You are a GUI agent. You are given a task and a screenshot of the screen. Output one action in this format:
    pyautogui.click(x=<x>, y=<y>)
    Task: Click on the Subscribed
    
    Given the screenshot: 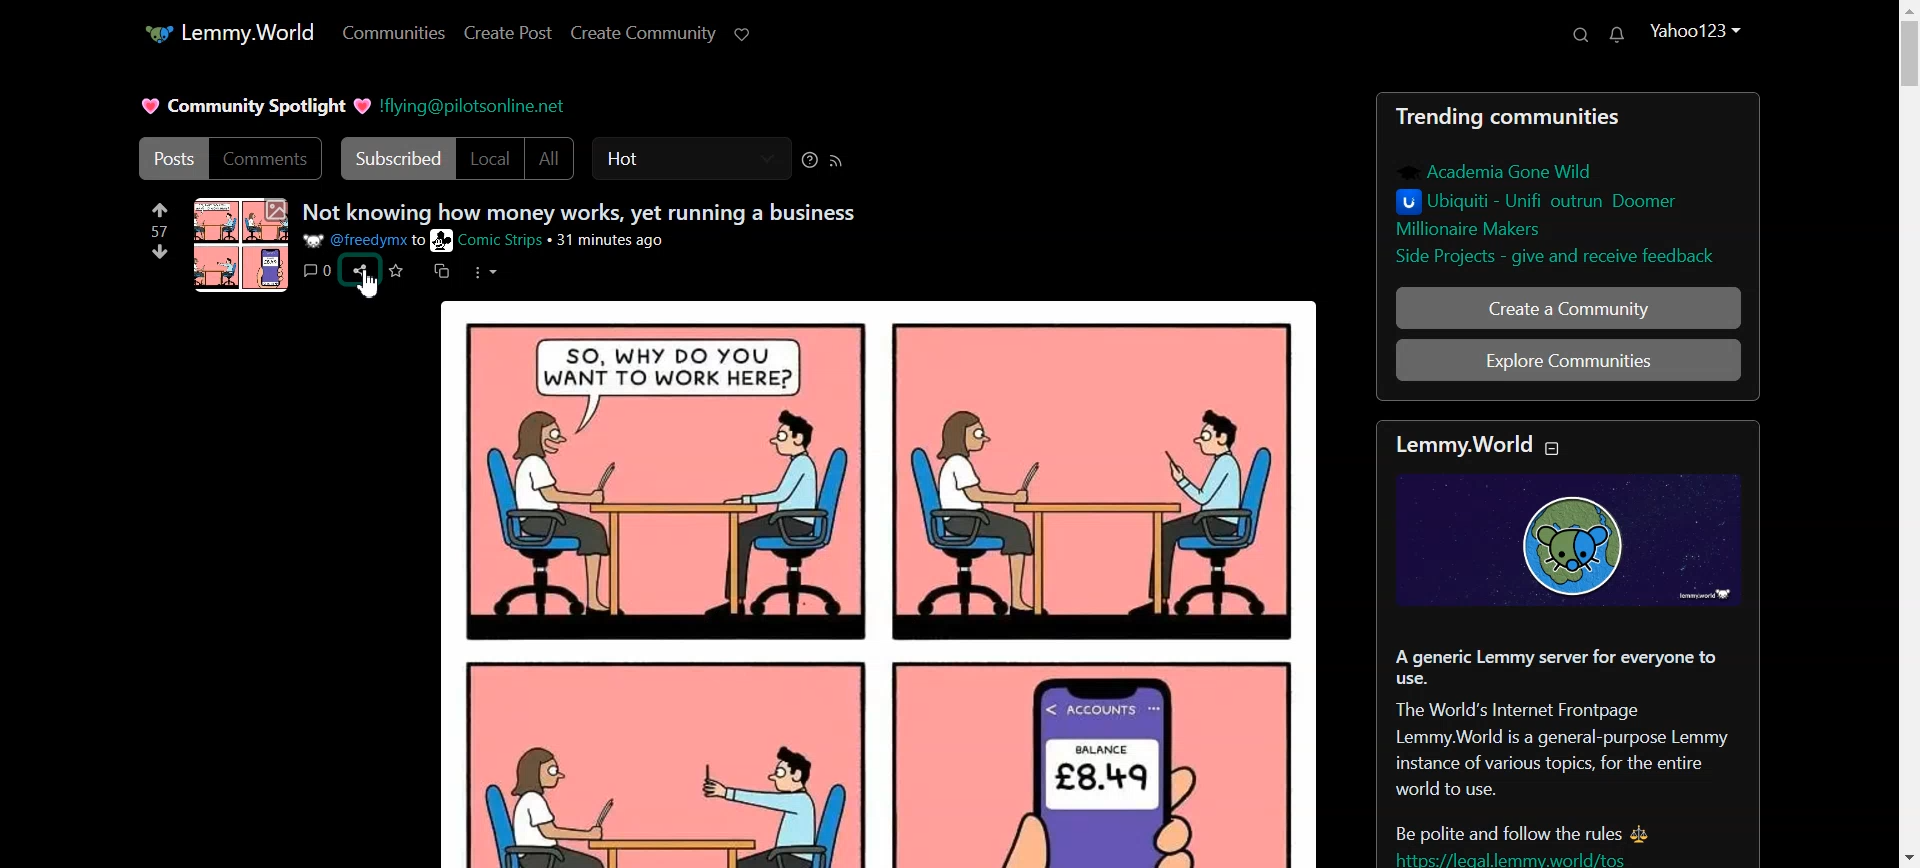 What is the action you would take?
    pyautogui.click(x=394, y=158)
    